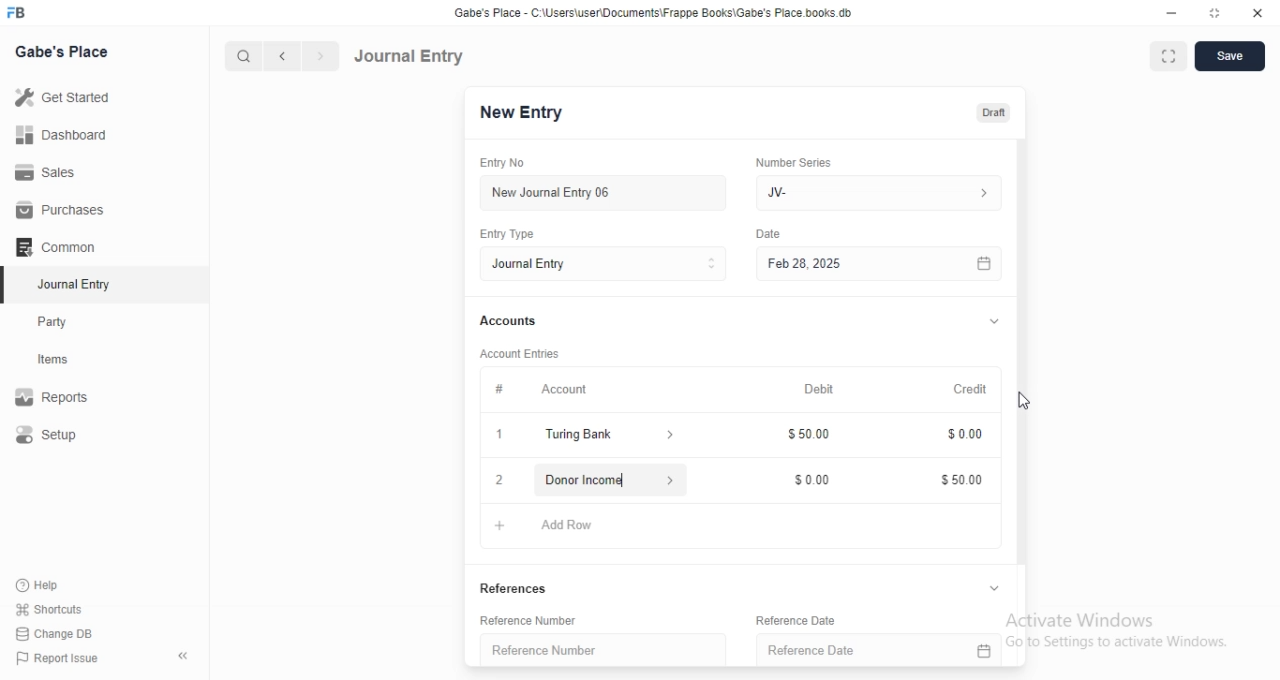 This screenshot has width=1280, height=680. Describe the element at coordinates (858, 651) in the screenshot. I see `Reference Date` at that location.